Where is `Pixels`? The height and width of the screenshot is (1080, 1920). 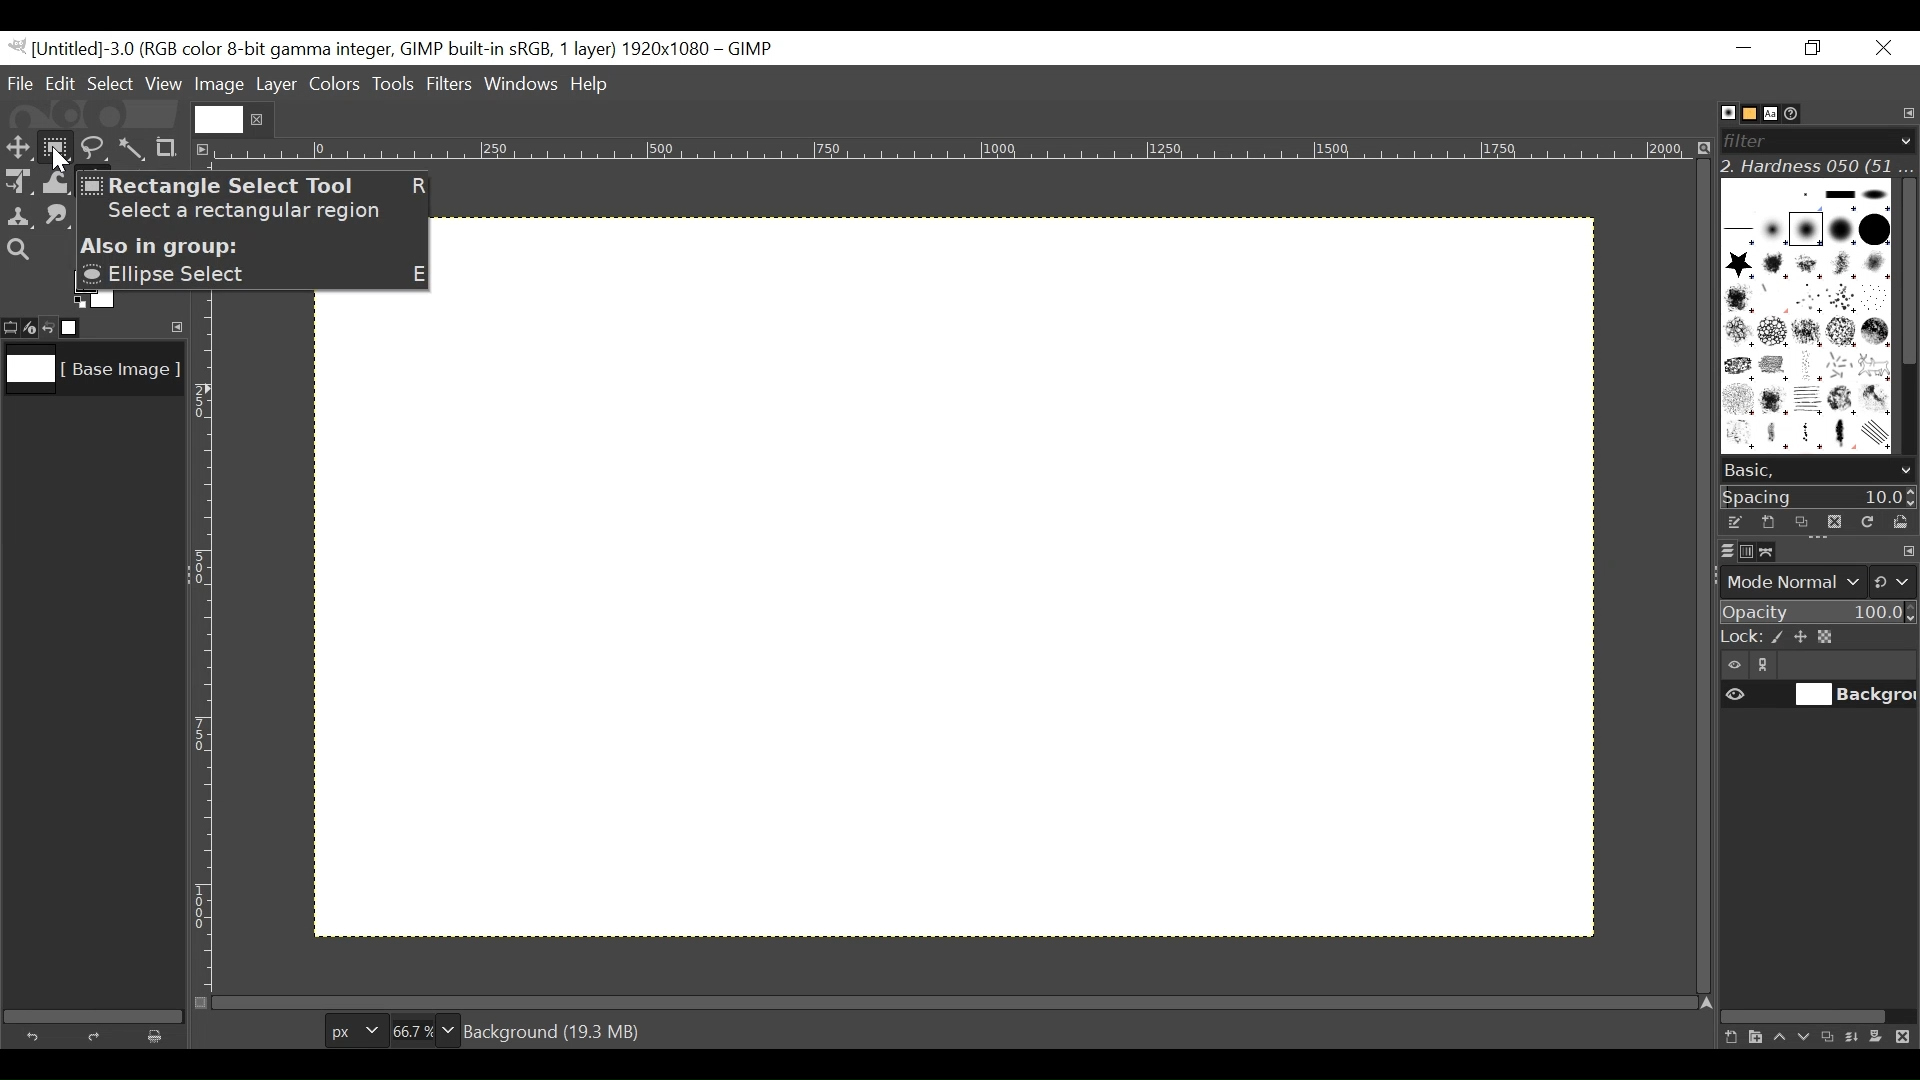 Pixels is located at coordinates (351, 1027).